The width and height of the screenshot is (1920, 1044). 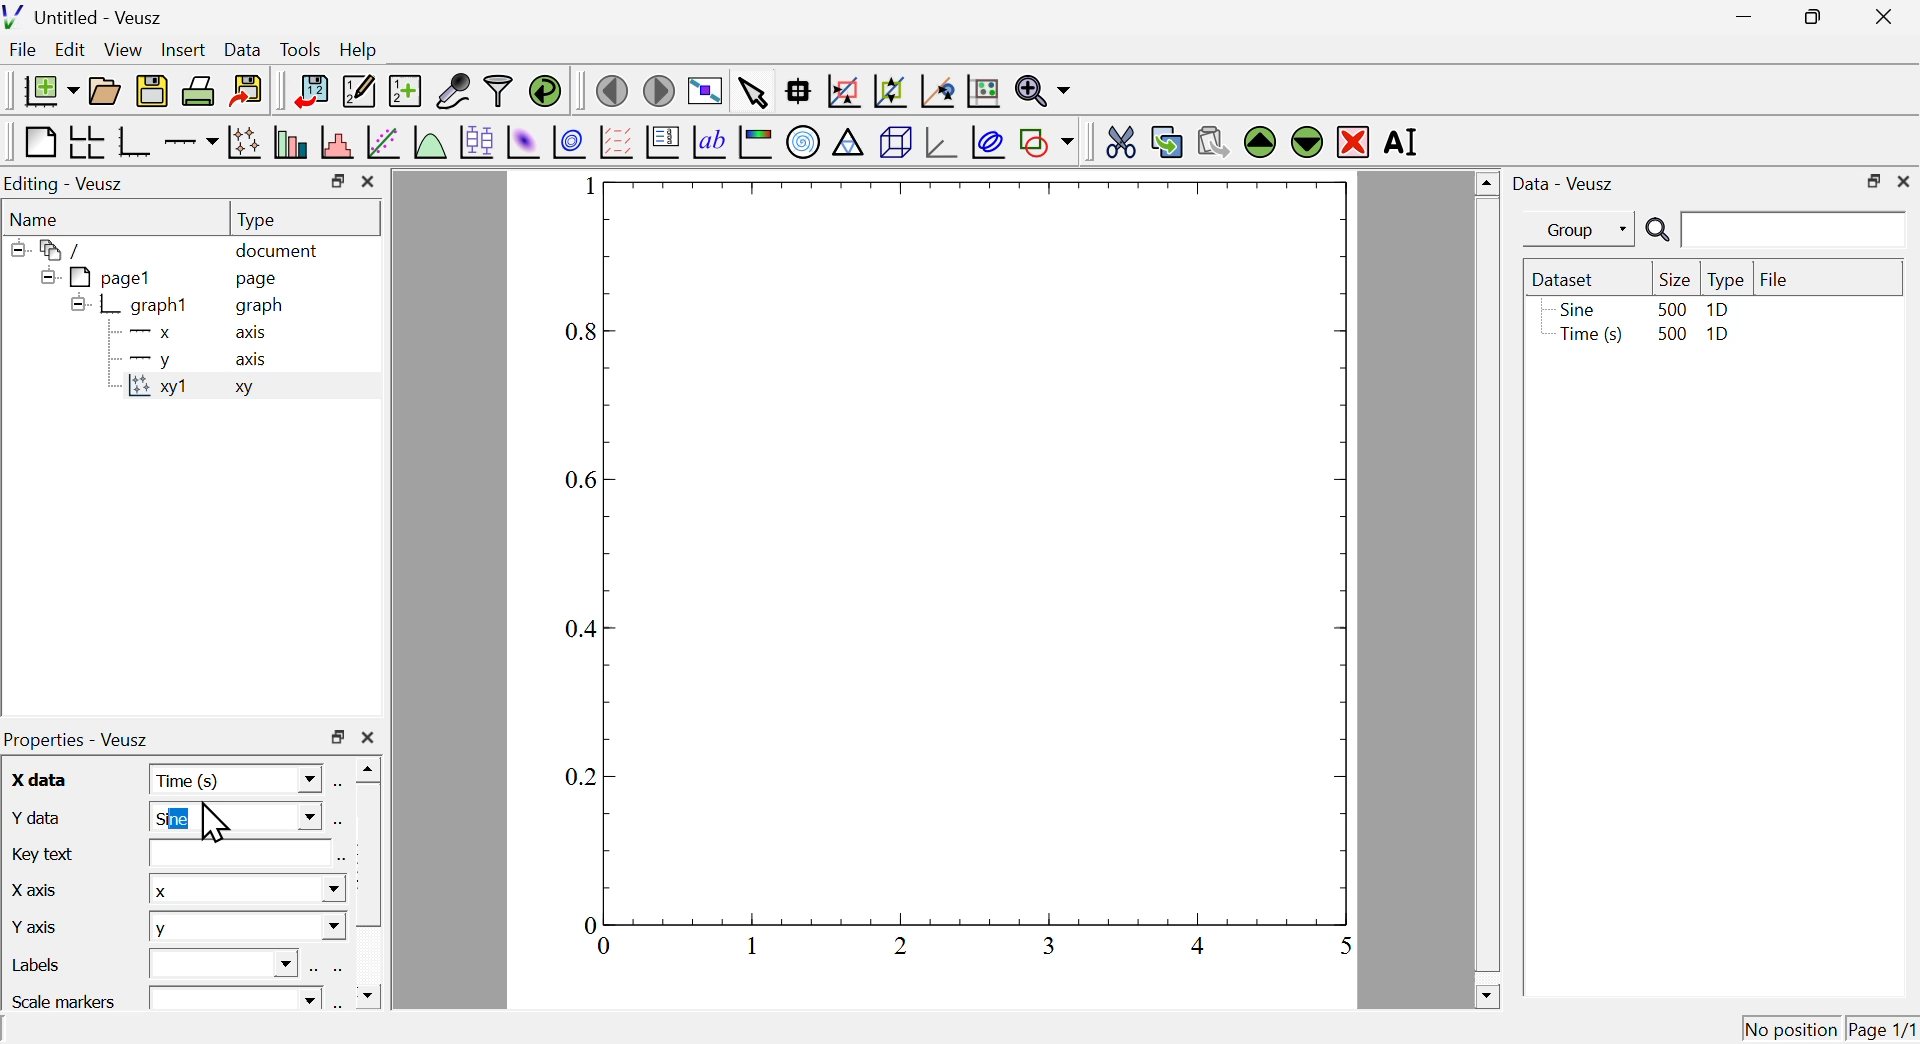 What do you see at coordinates (429, 142) in the screenshot?
I see `plot a function` at bounding box center [429, 142].